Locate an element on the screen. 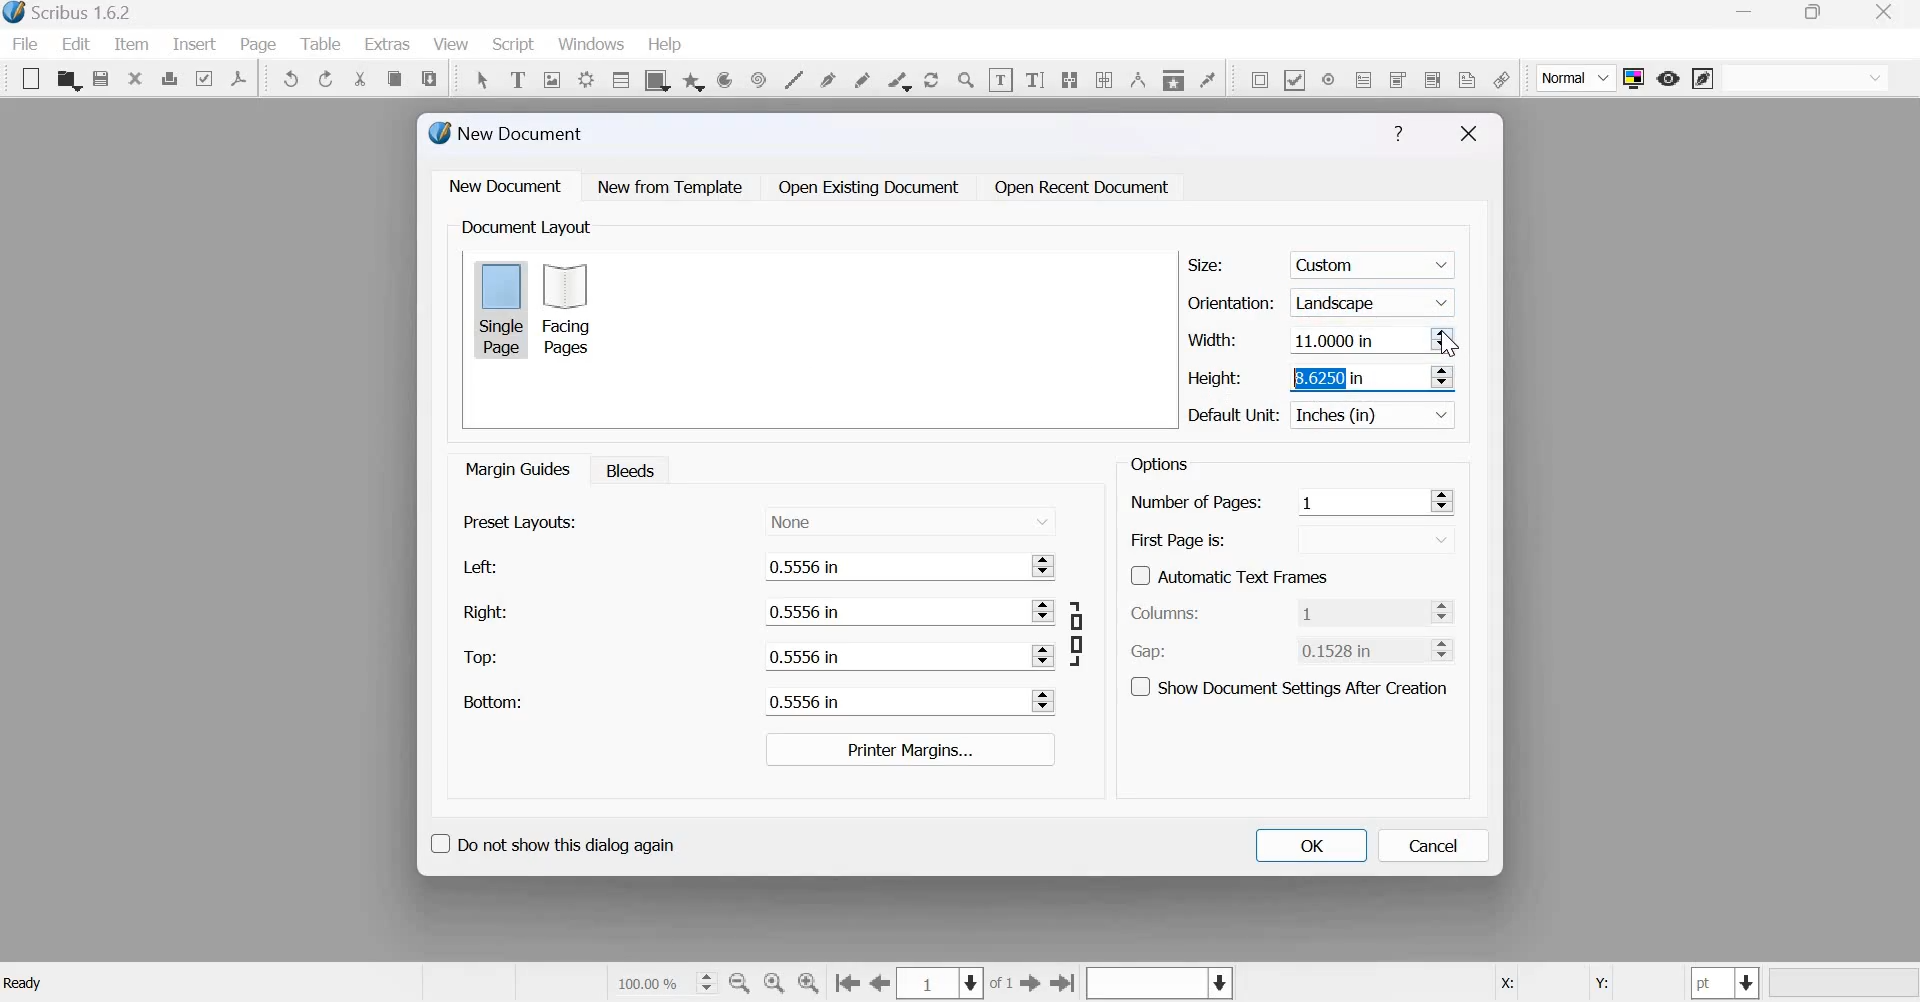 This screenshot has width=1920, height=1002. Edit is located at coordinates (76, 44).